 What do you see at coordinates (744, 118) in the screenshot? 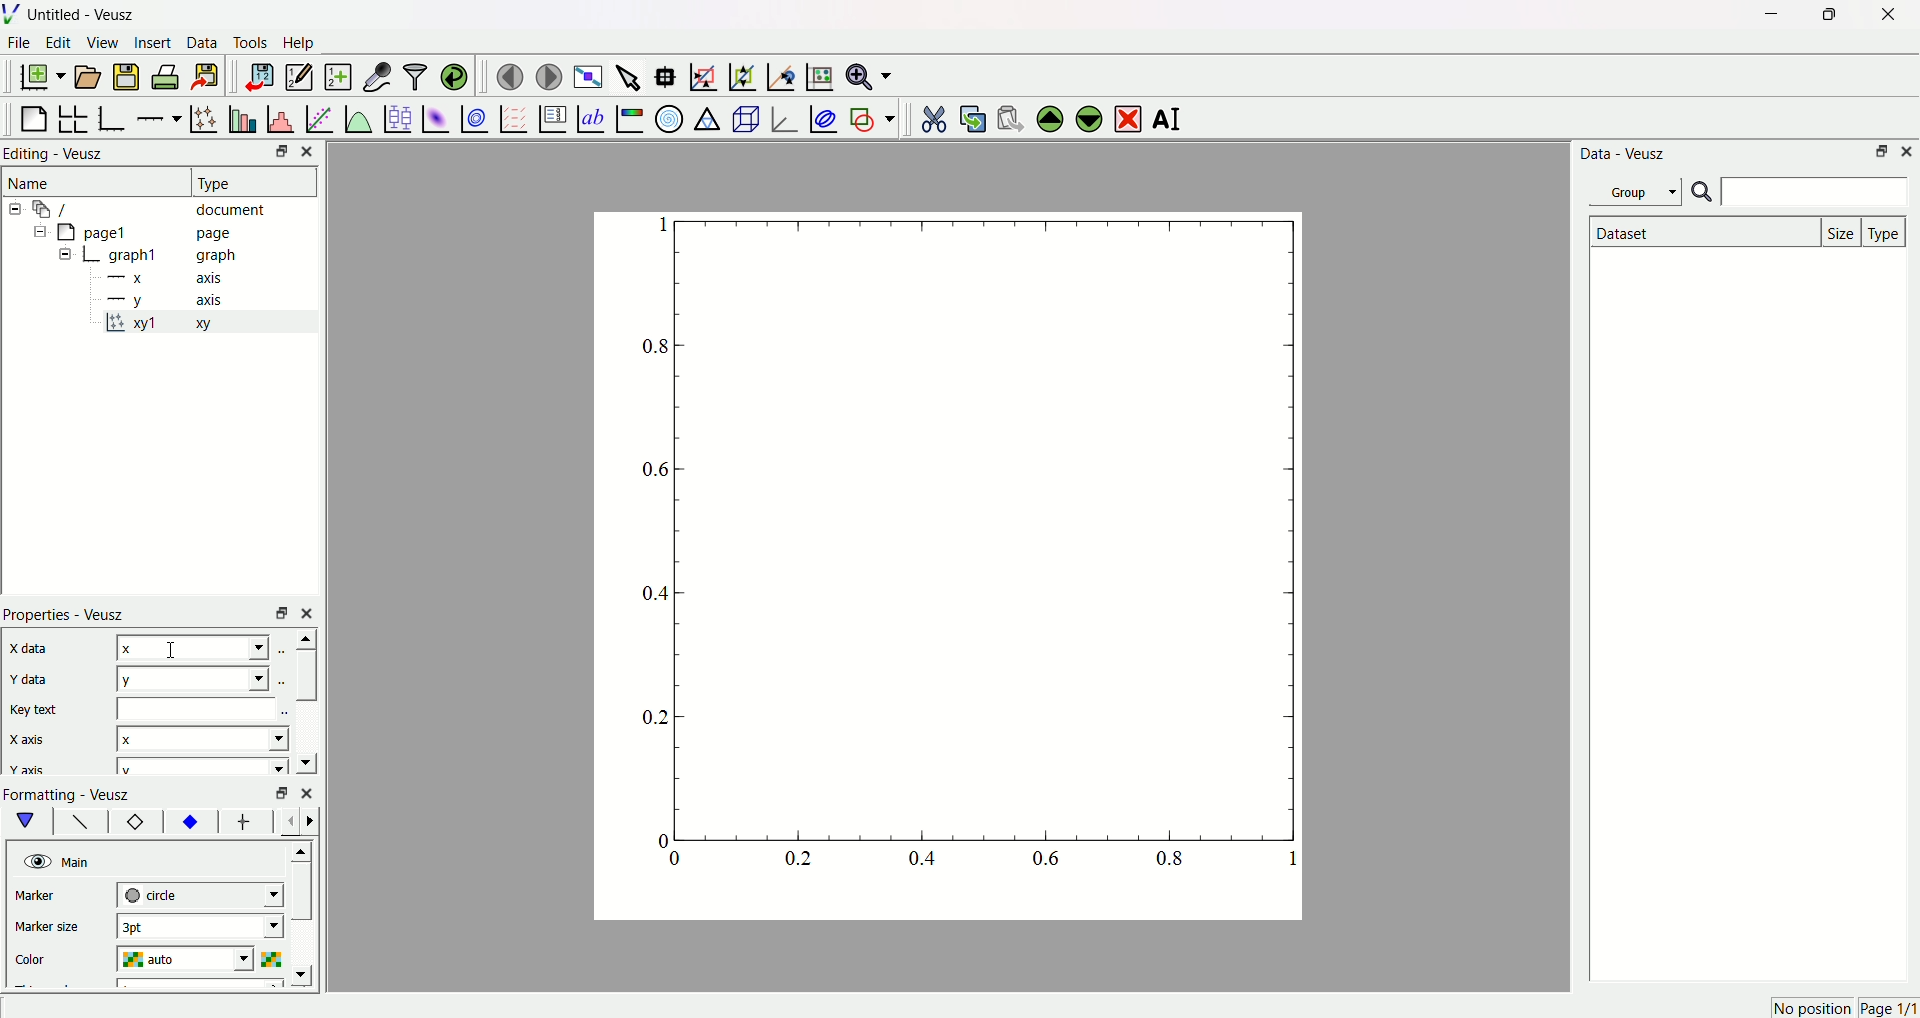
I see `3d scenes` at bounding box center [744, 118].